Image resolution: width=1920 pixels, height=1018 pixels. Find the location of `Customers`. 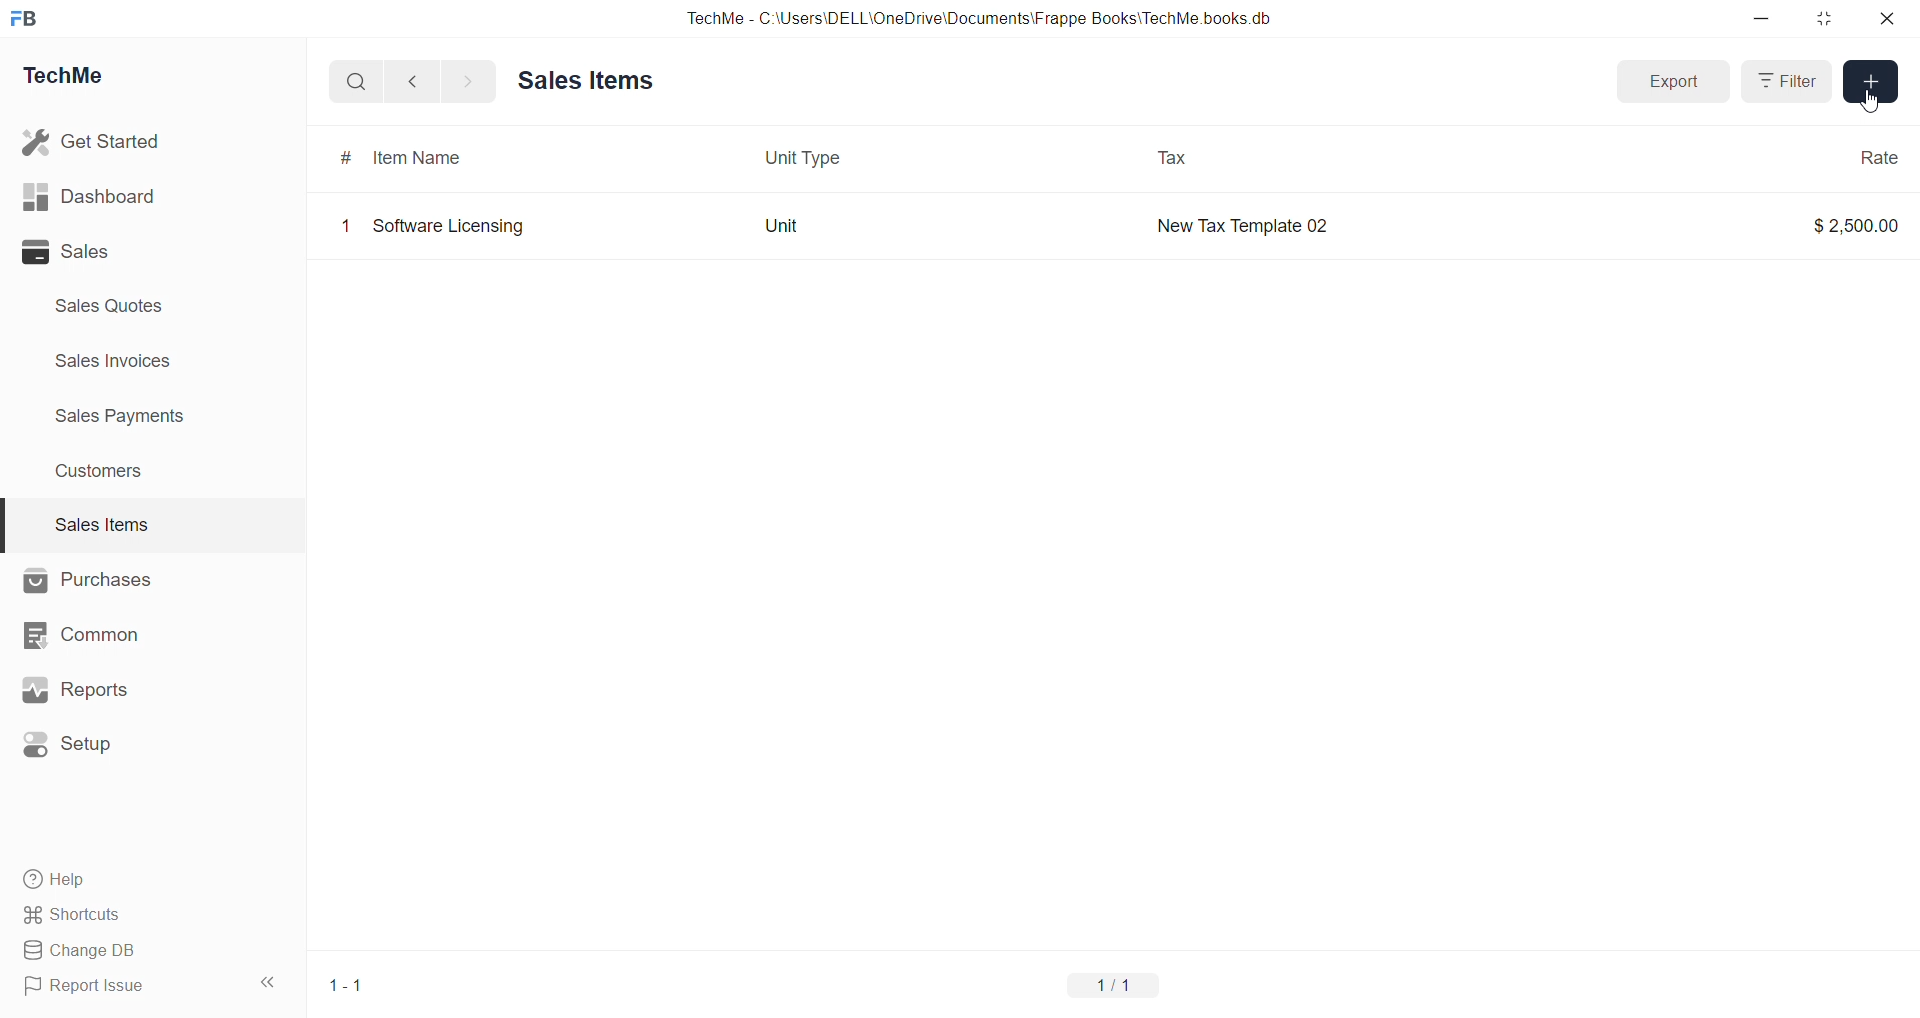

Customers is located at coordinates (101, 473).